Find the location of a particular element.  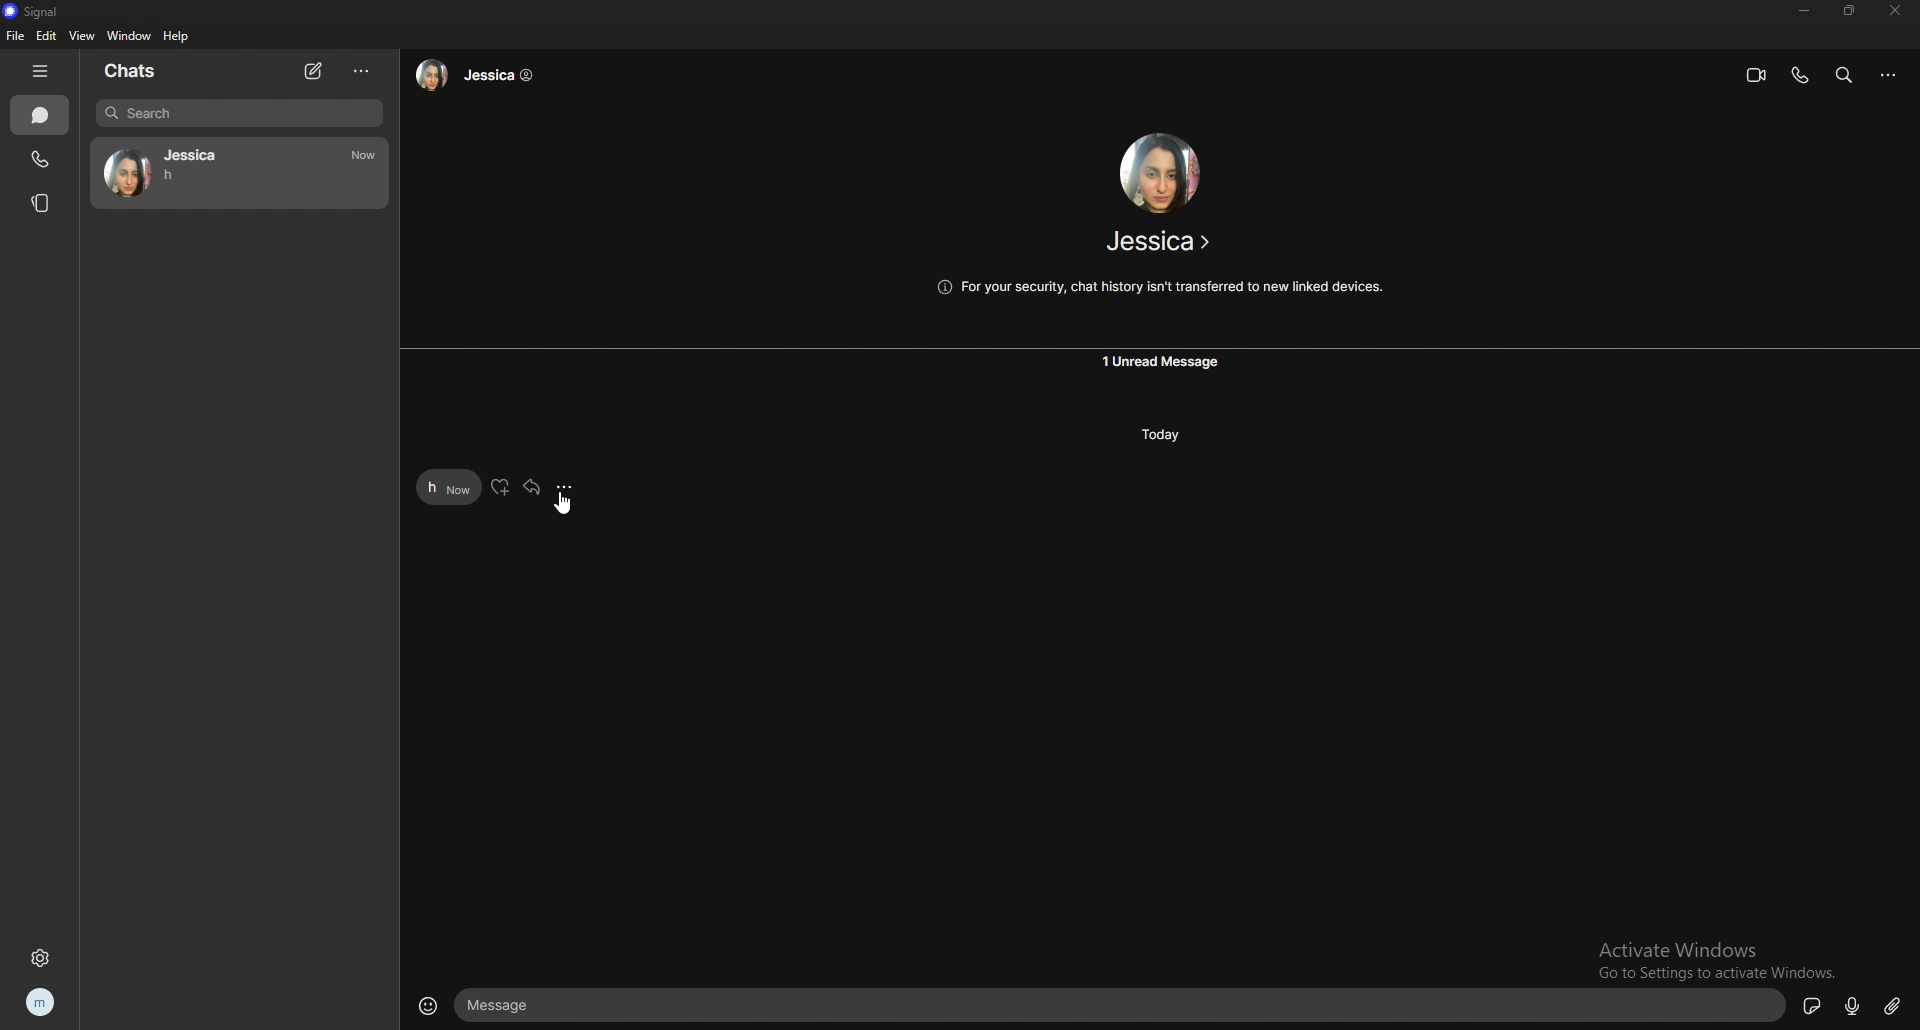

calls is located at coordinates (37, 159).